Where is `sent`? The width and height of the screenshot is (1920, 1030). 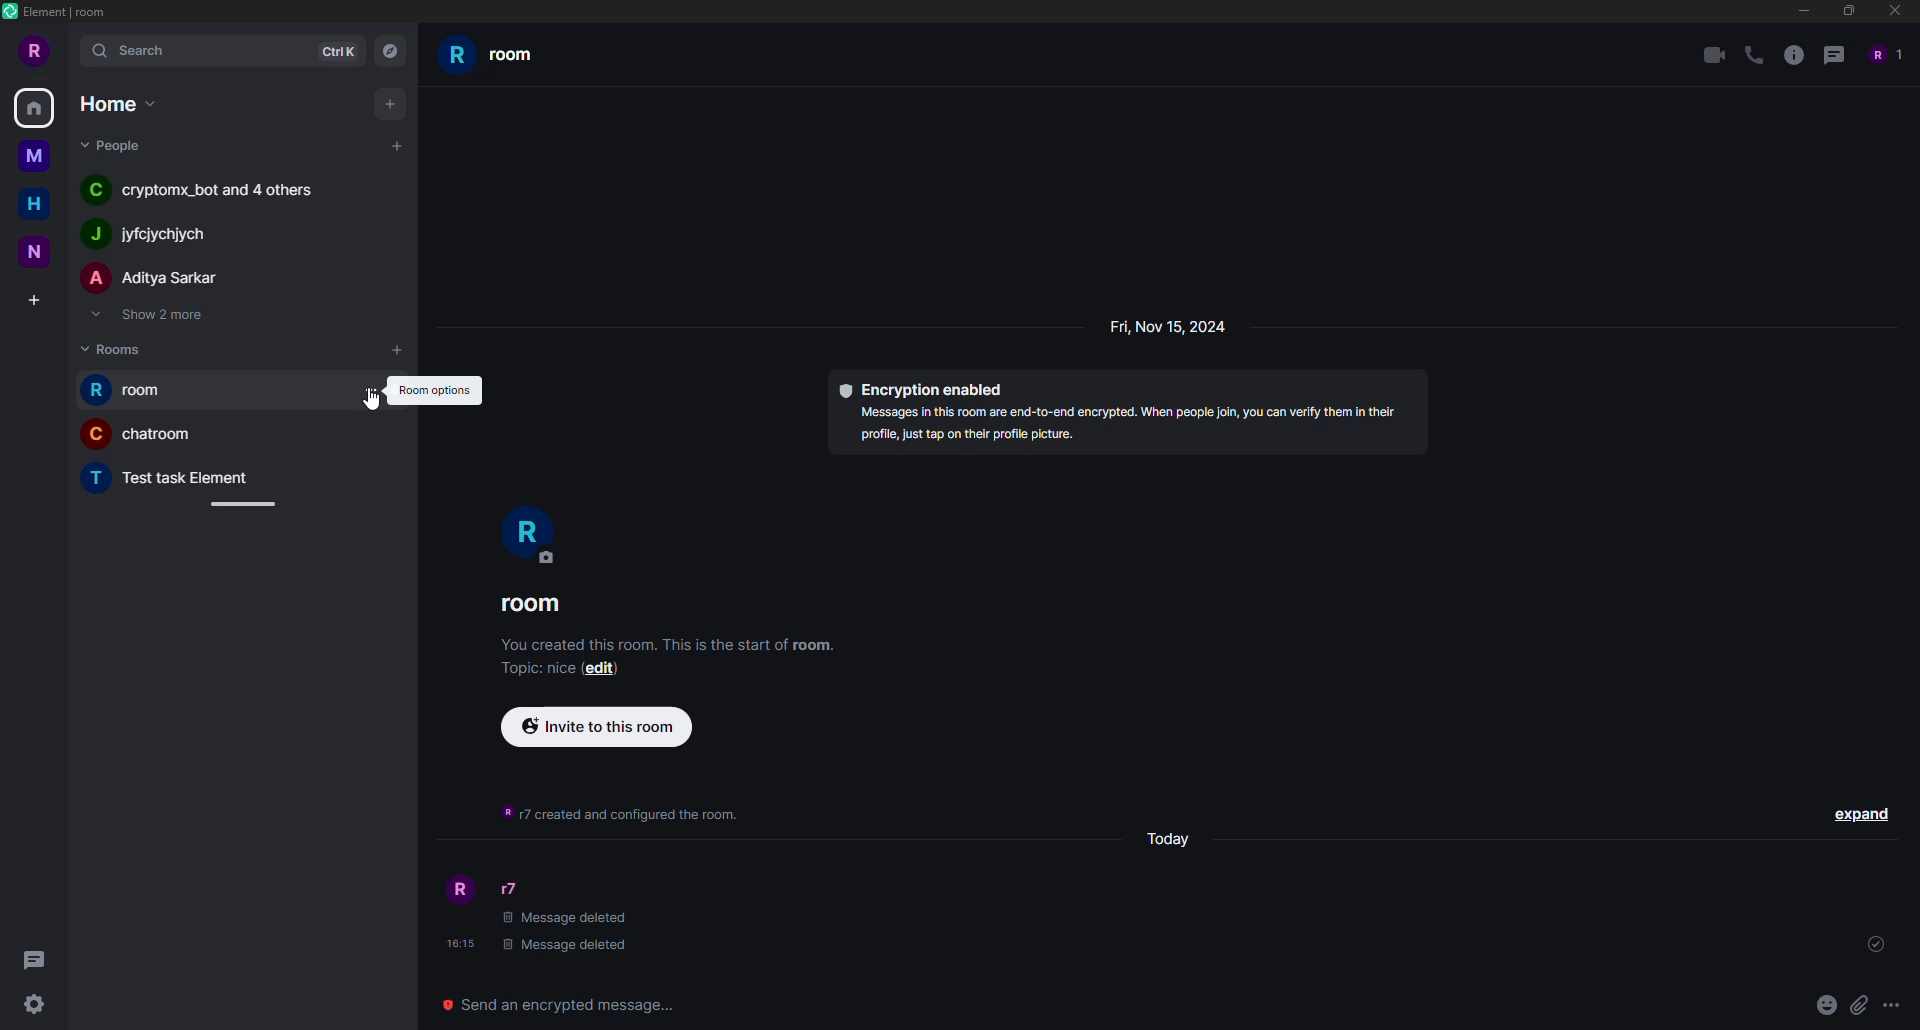 sent is located at coordinates (1875, 945).